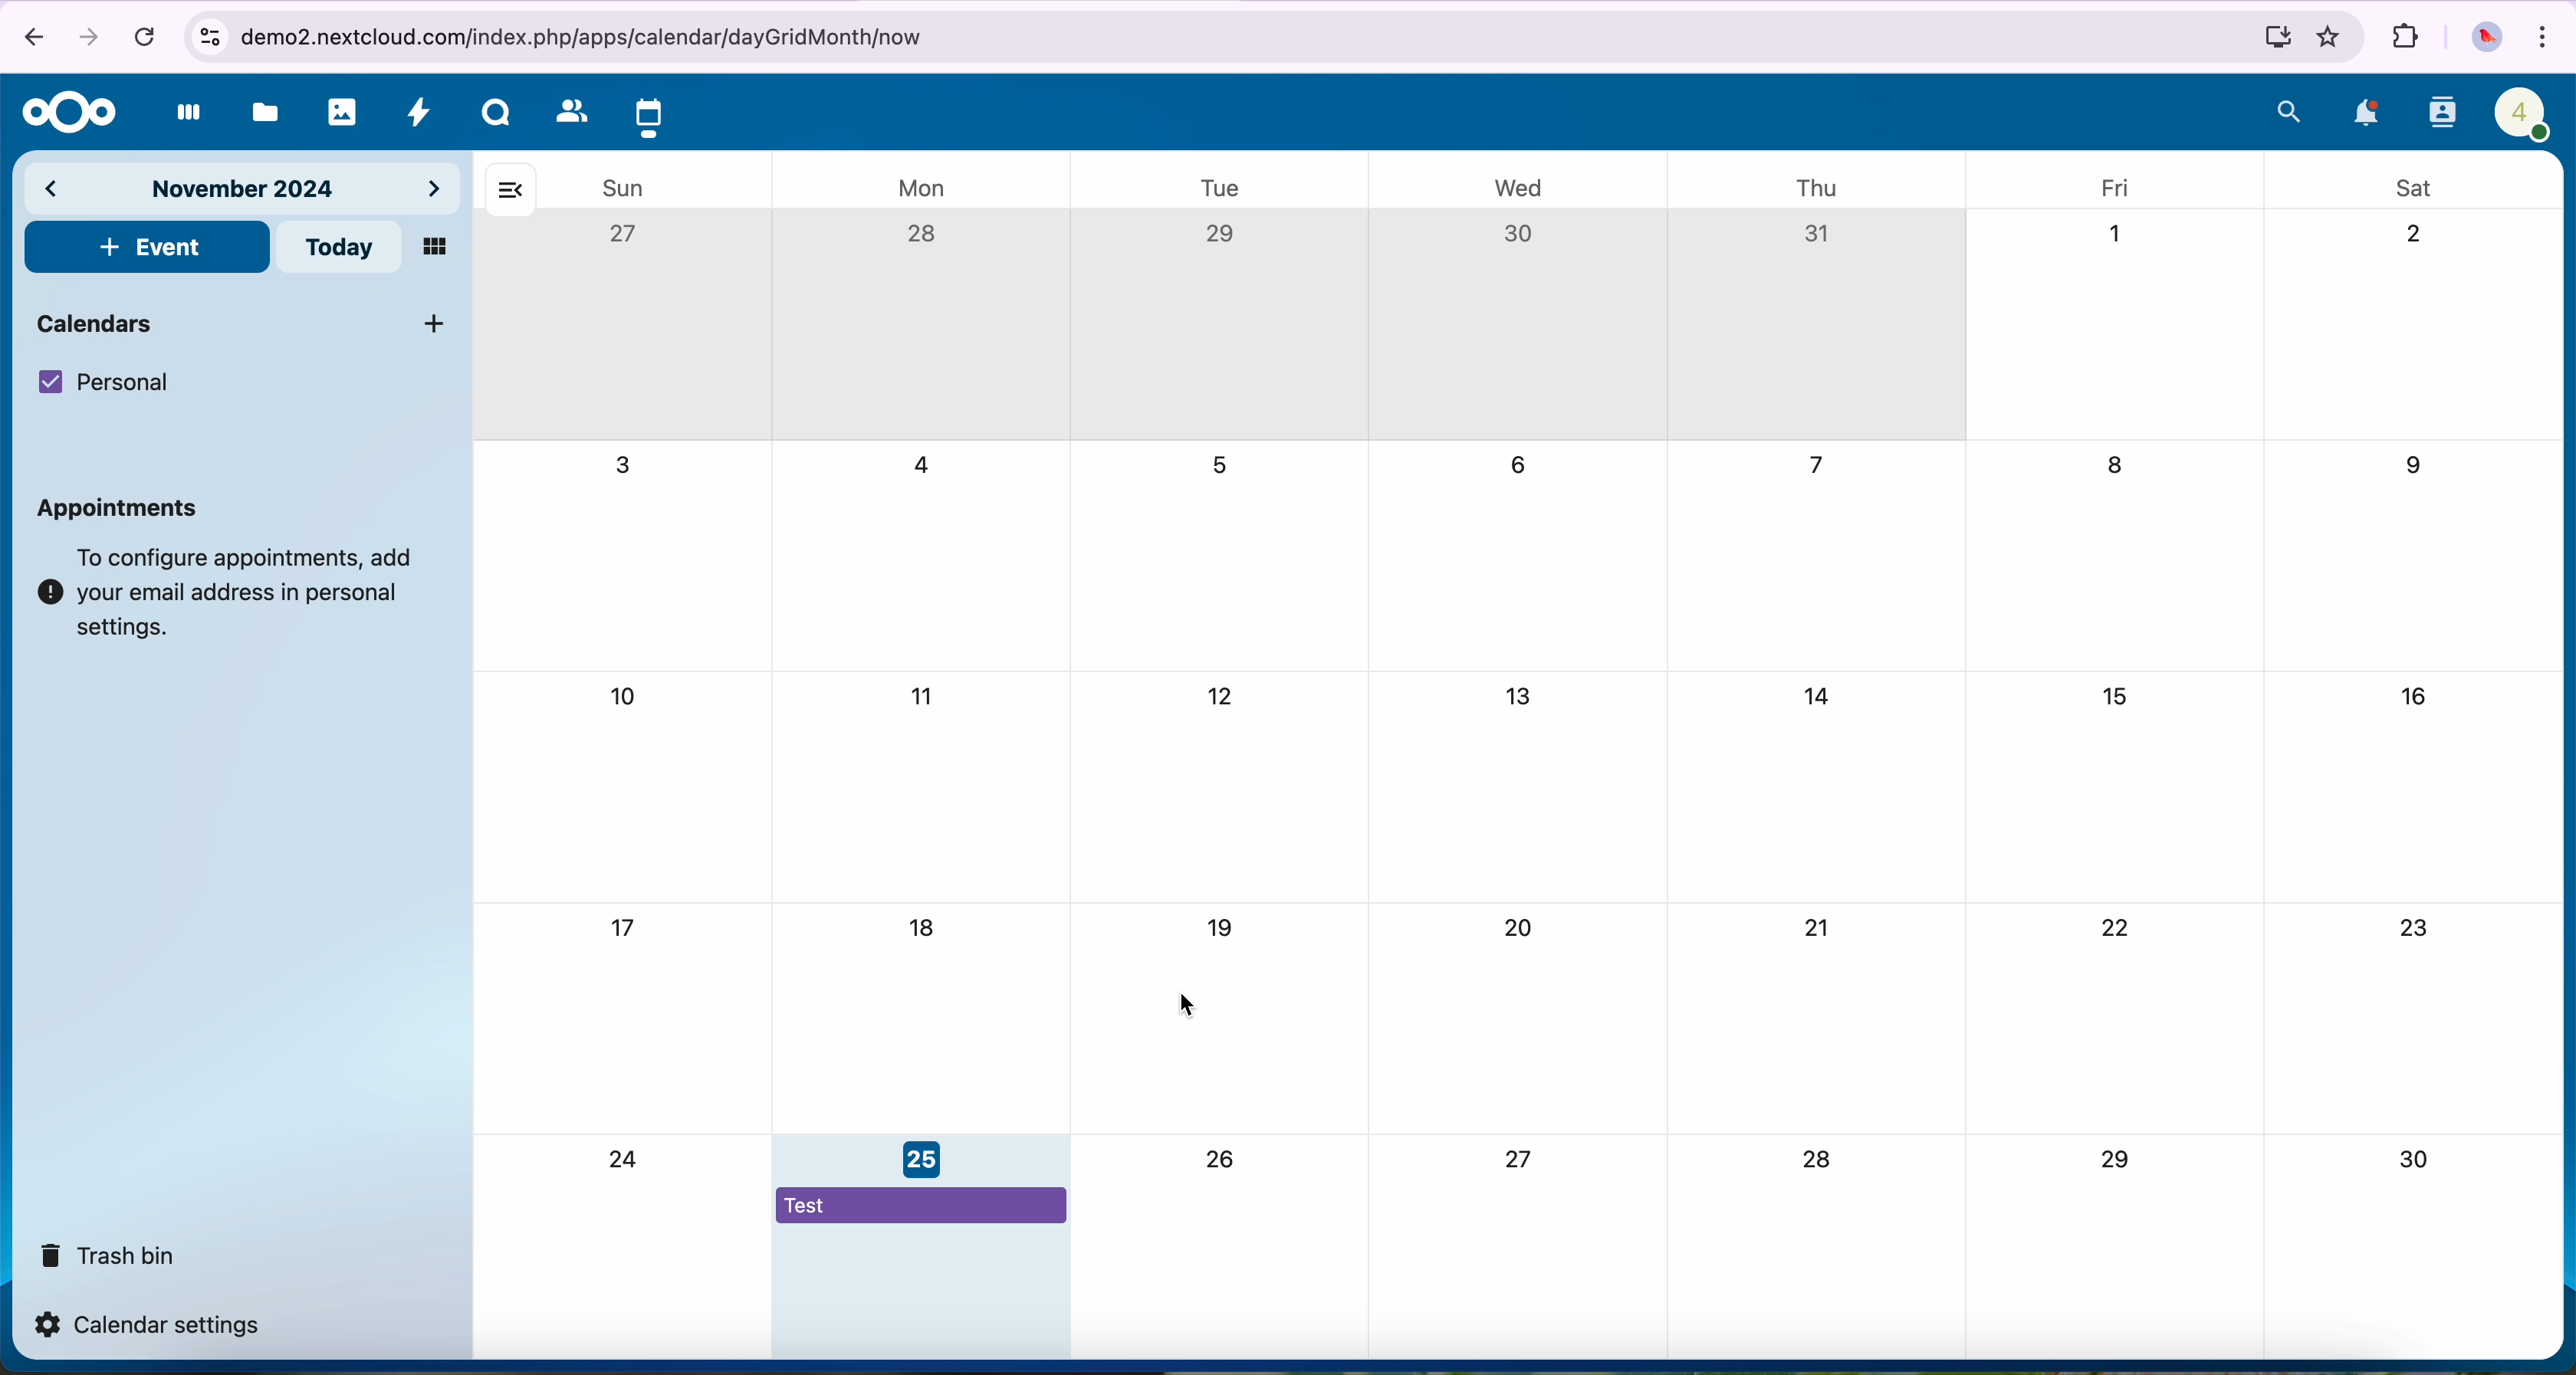 Image resolution: width=2576 pixels, height=1375 pixels. What do you see at coordinates (2421, 188) in the screenshot?
I see `sat` at bounding box center [2421, 188].